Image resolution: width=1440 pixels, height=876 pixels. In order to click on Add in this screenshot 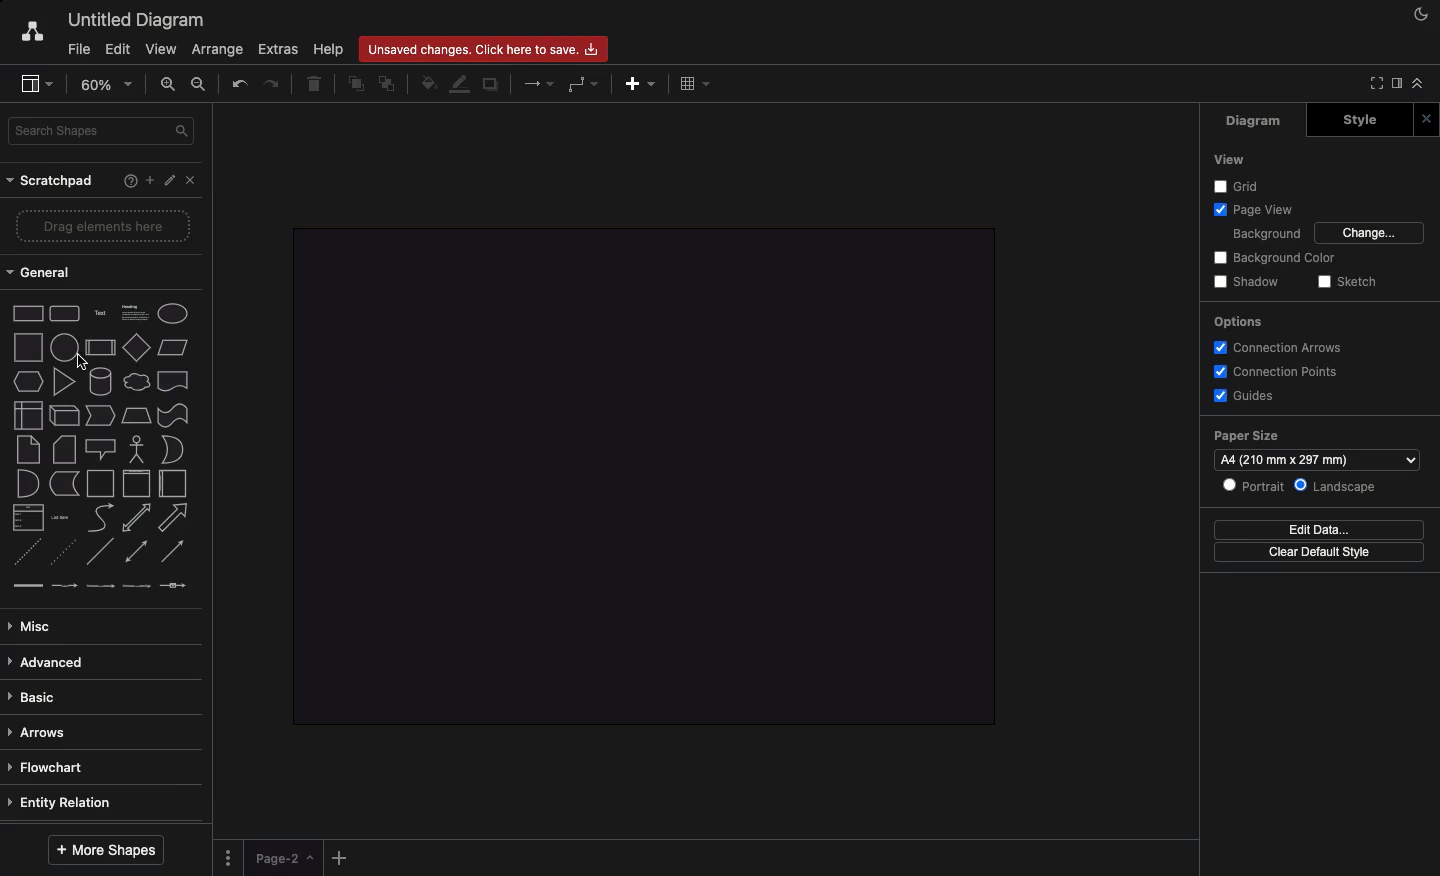, I will do `click(340, 858)`.